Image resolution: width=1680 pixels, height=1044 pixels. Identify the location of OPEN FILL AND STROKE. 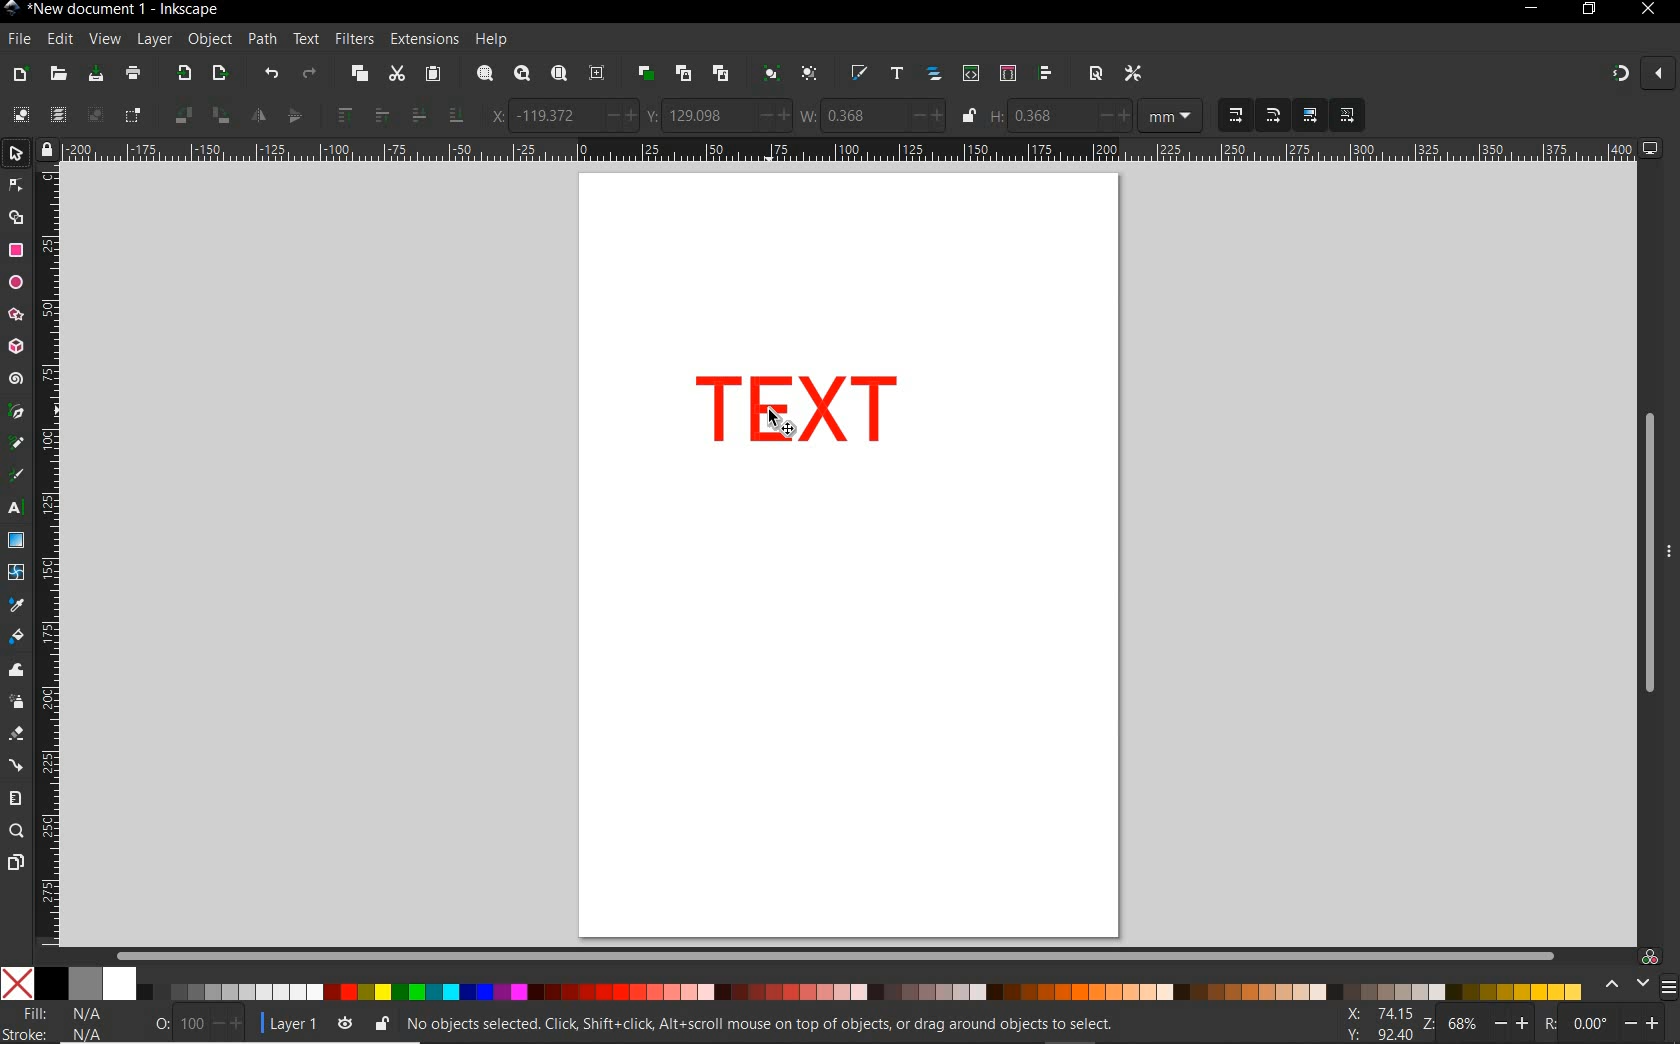
(858, 74).